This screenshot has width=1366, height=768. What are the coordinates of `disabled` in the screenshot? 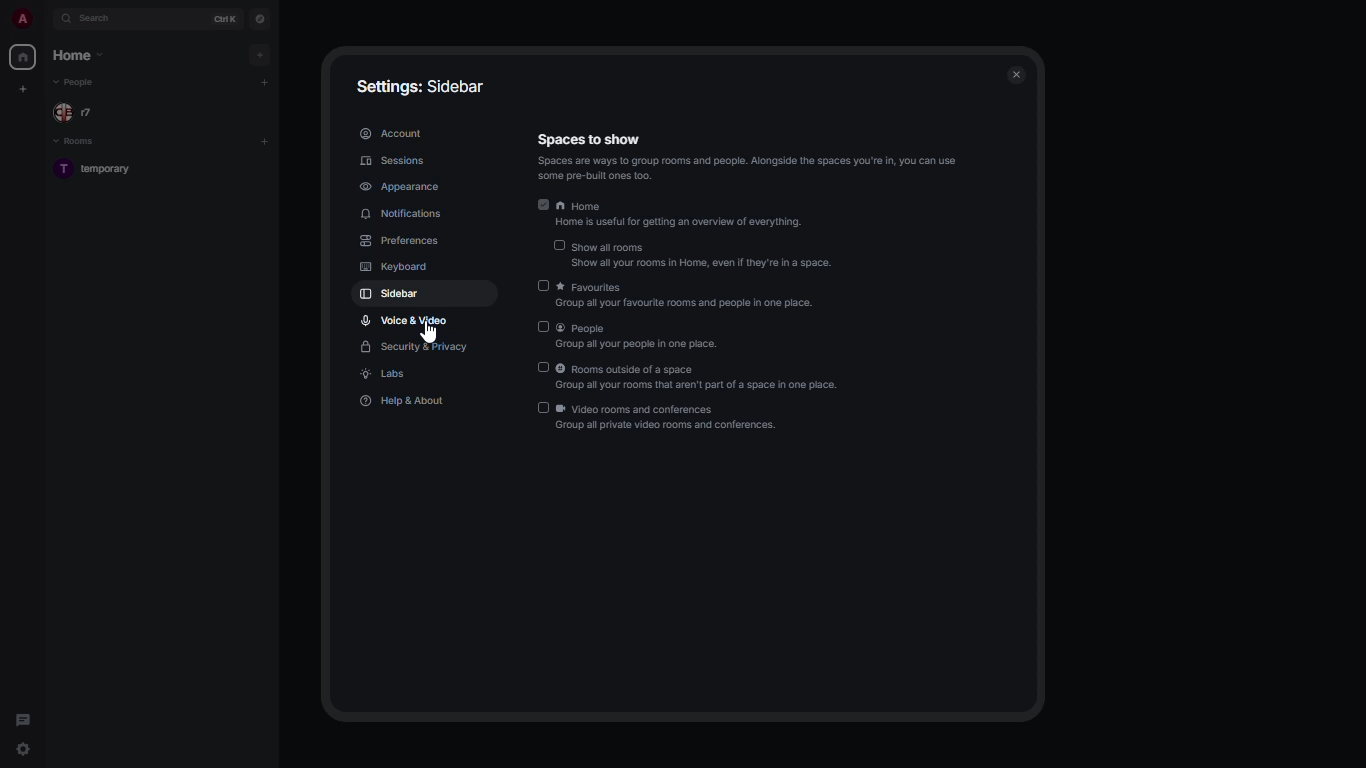 It's located at (544, 326).